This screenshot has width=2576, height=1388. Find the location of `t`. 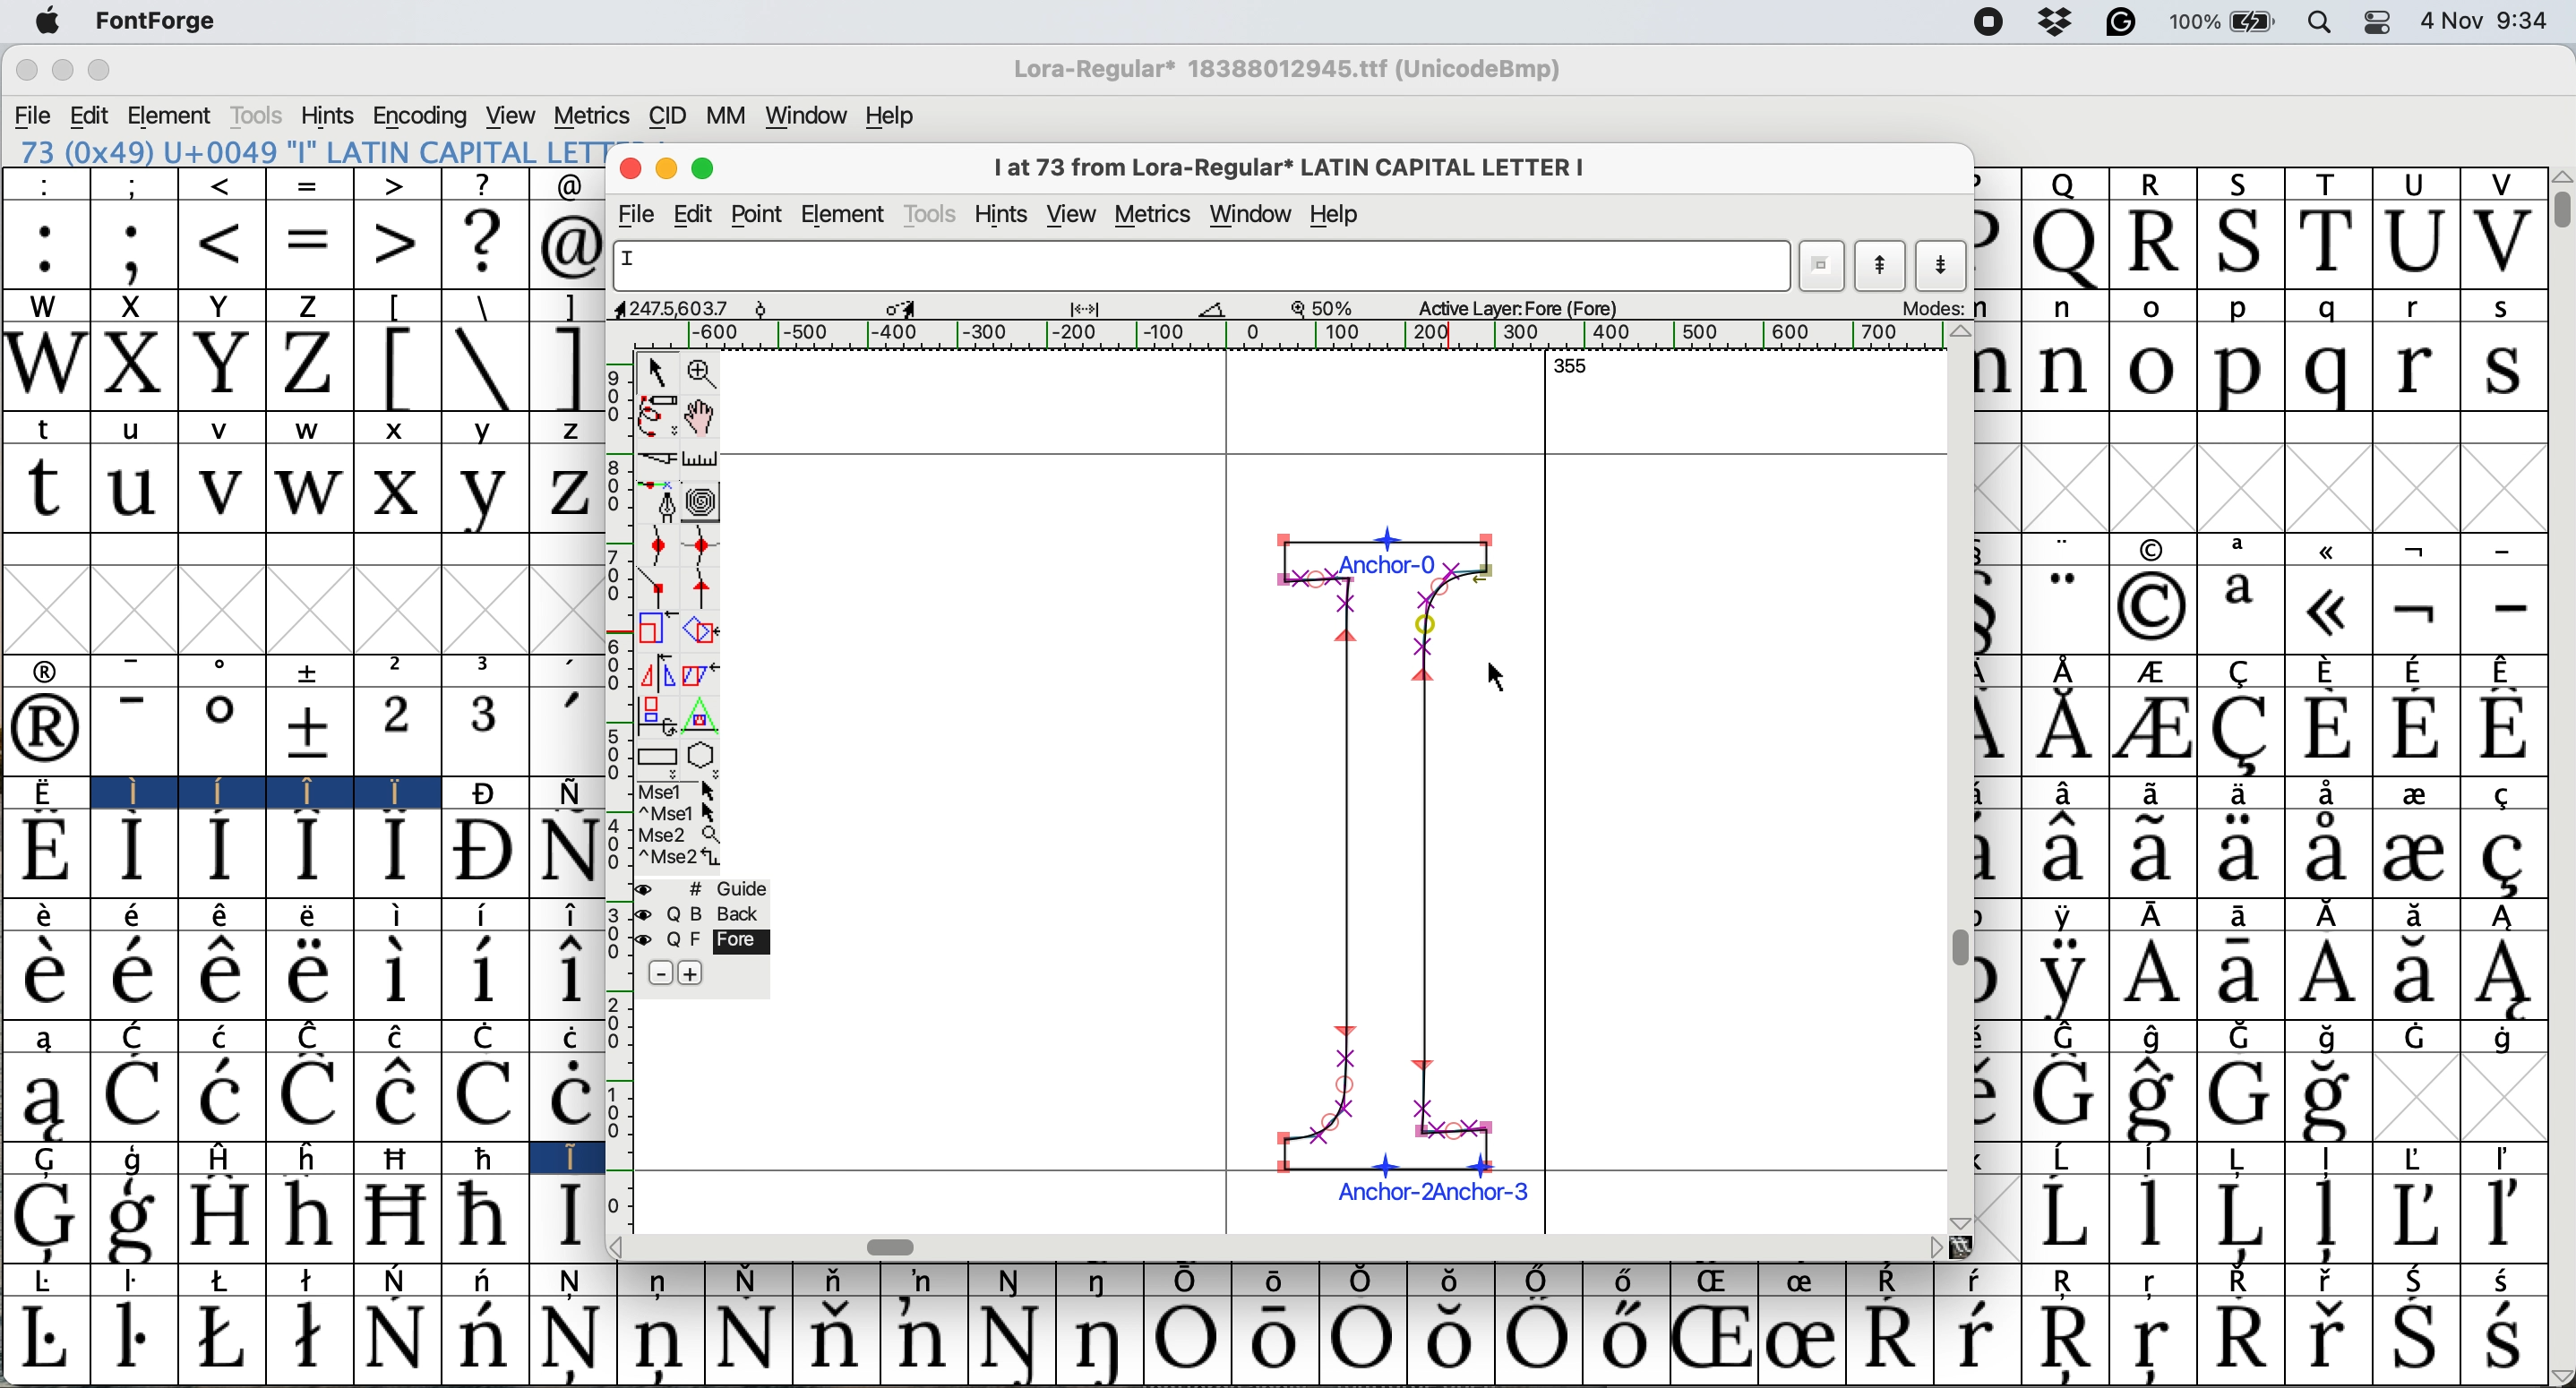

t is located at coordinates (50, 426).